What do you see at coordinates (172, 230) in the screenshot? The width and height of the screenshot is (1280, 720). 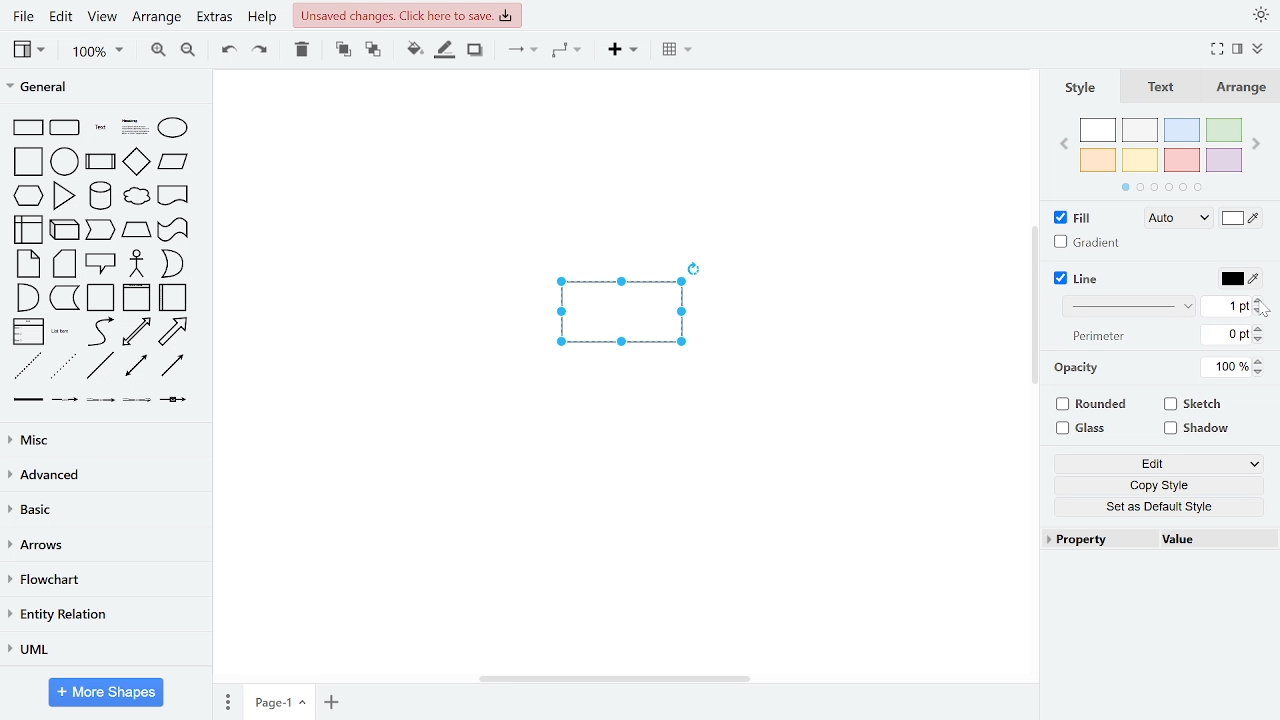 I see `general shapes` at bounding box center [172, 230].